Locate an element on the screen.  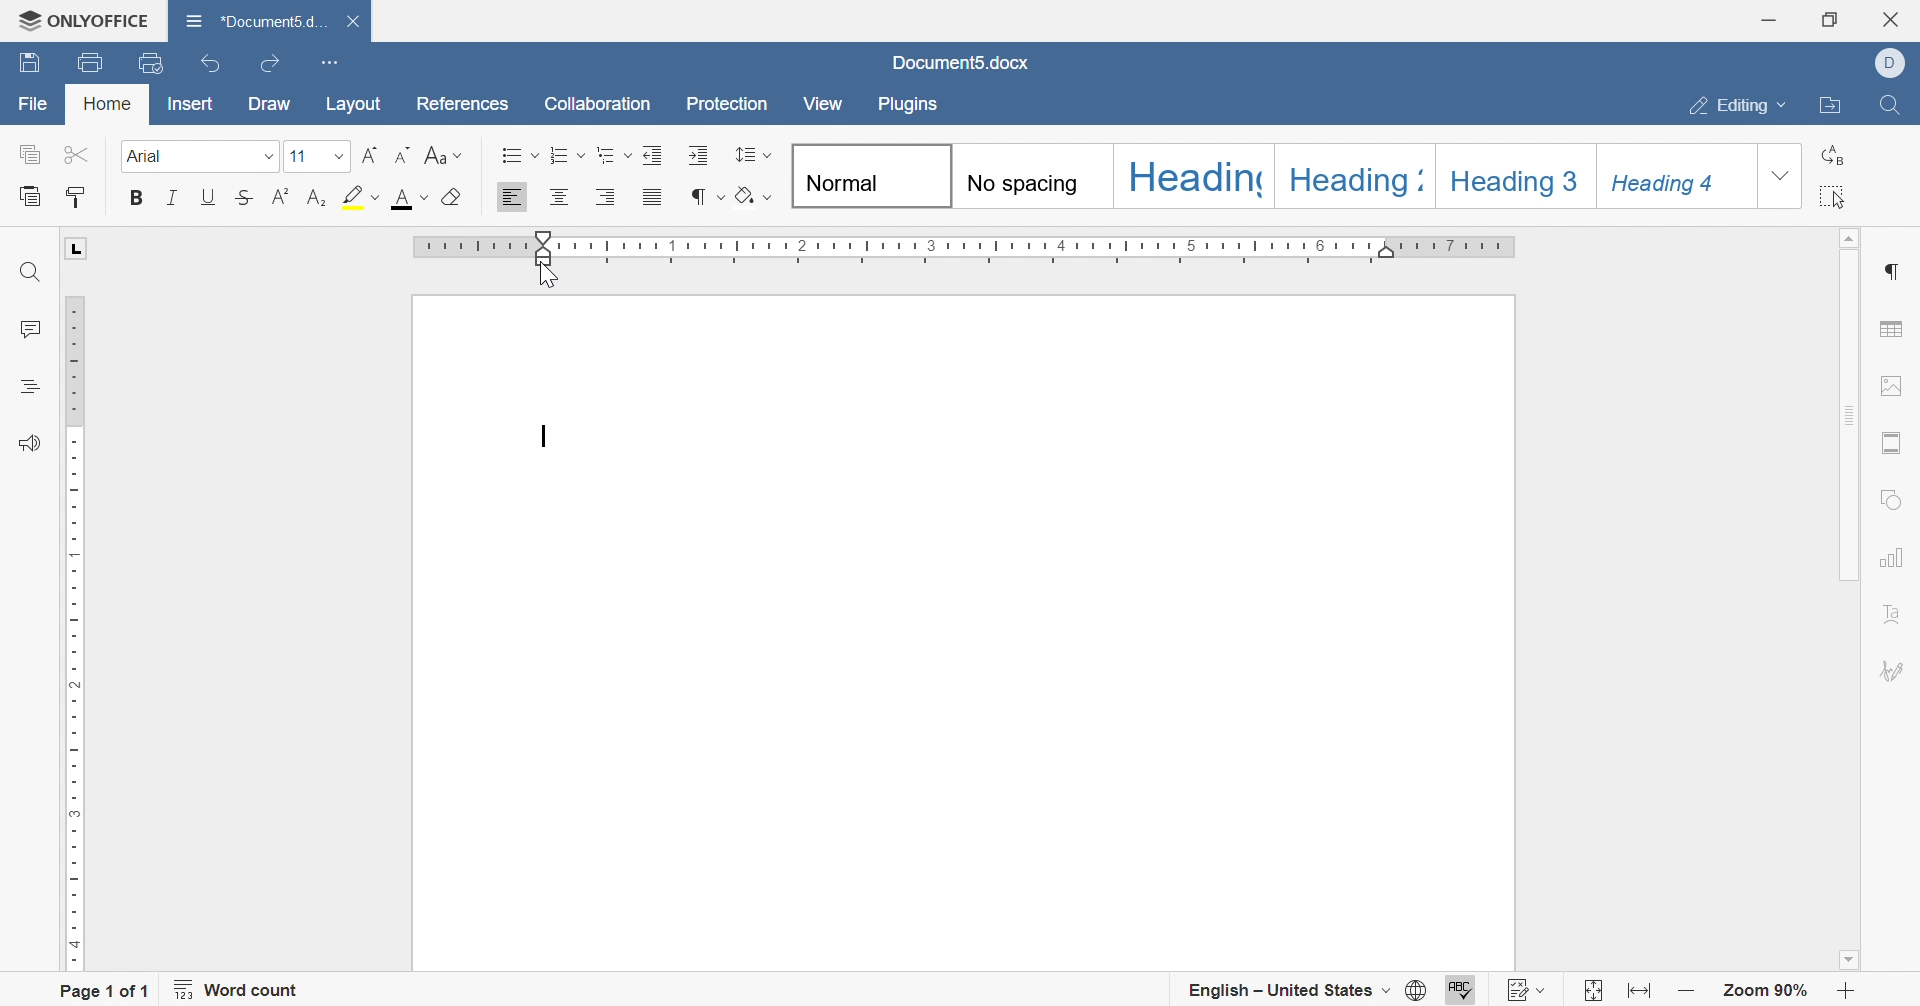
cut is located at coordinates (73, 153).